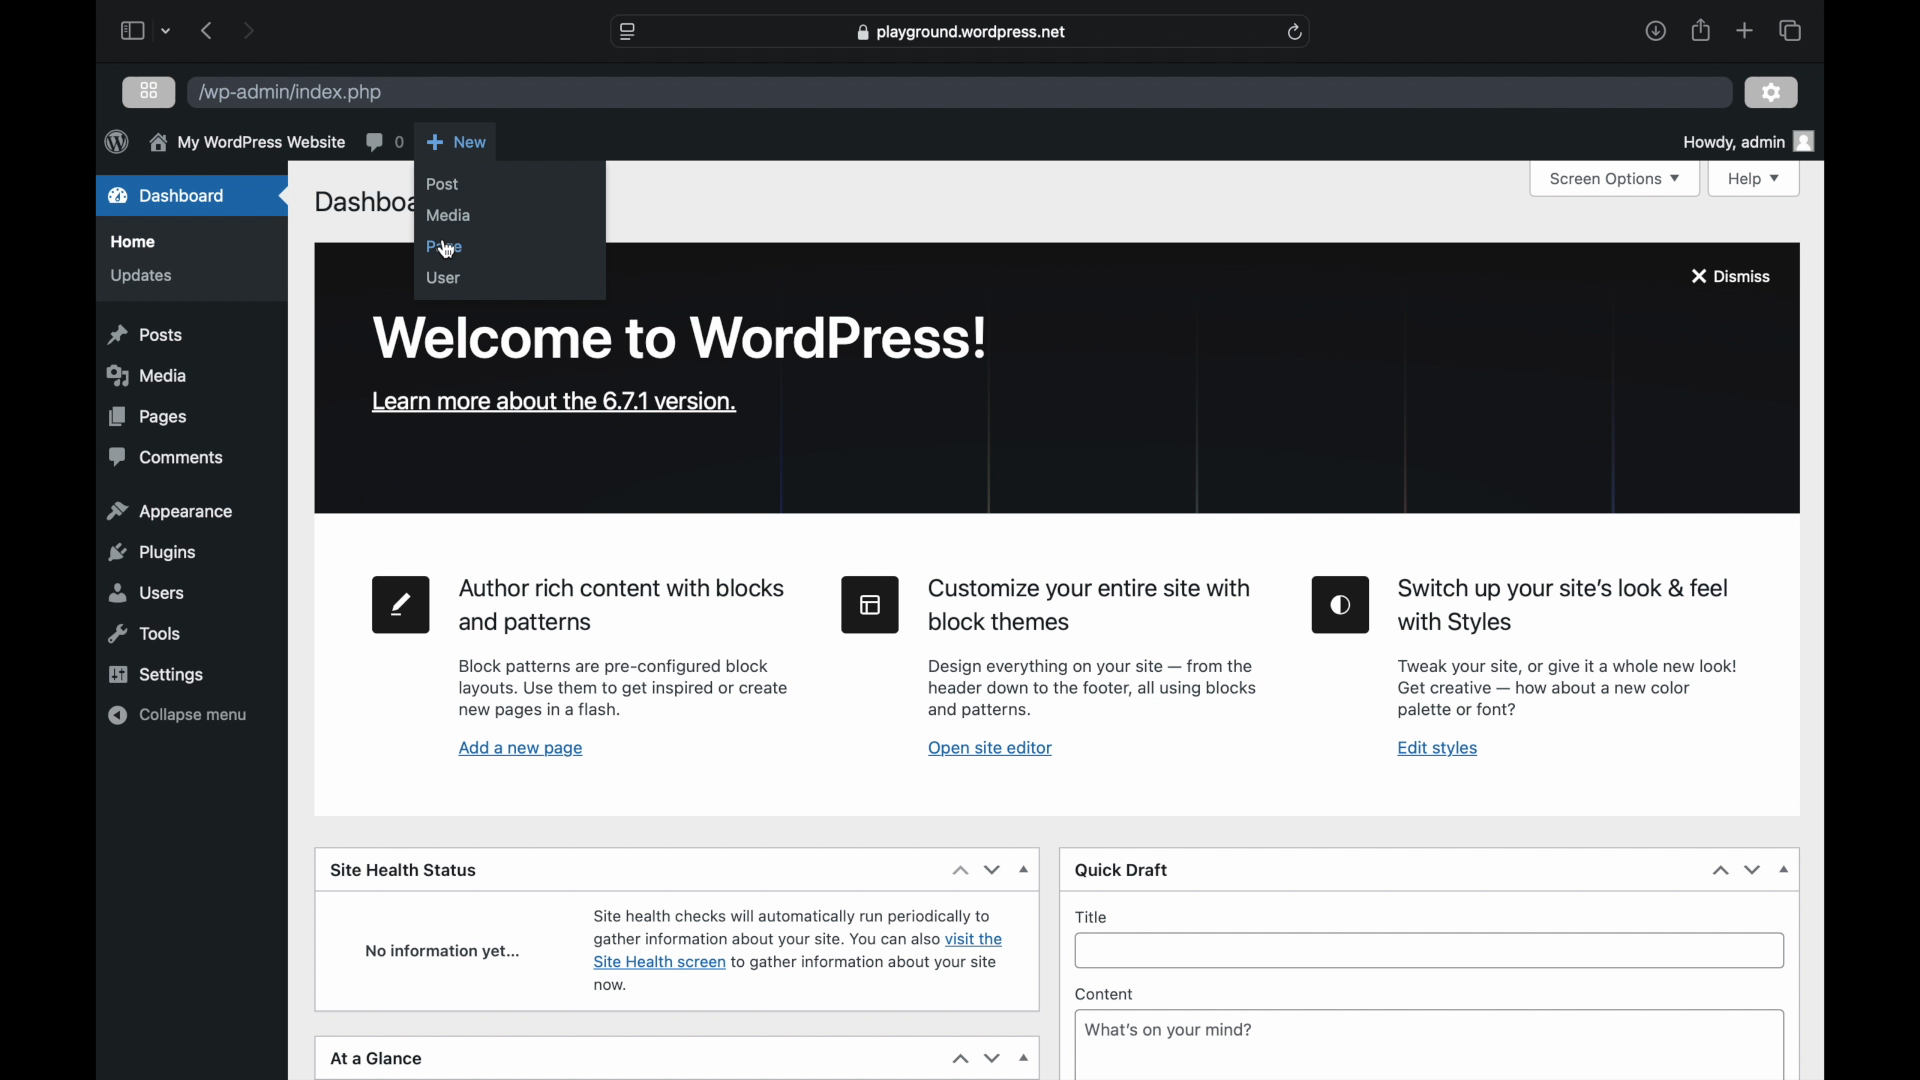  What do you see at coordinates (444, 278) in the screenshot?
I see `user` at bounding box center [444, 278].